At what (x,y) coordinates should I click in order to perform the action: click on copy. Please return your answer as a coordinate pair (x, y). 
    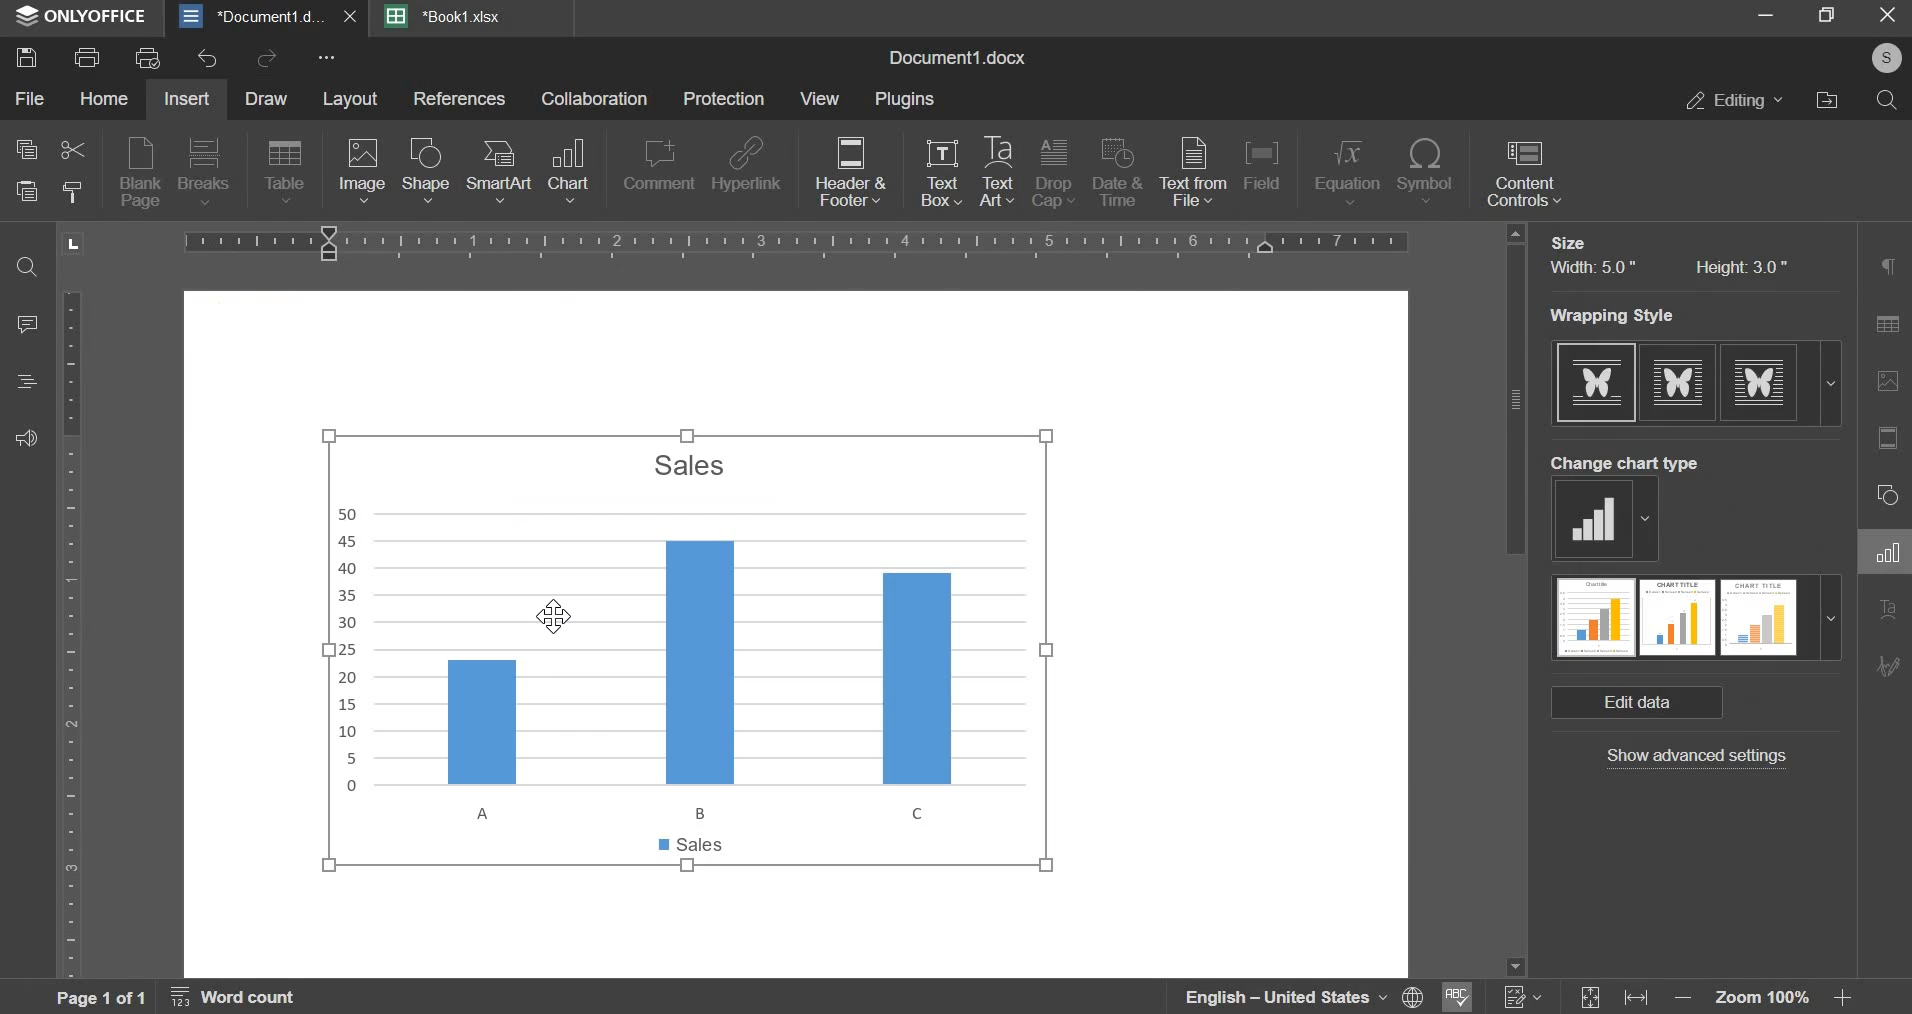
    Looking at the image, I should click on (26, 151).